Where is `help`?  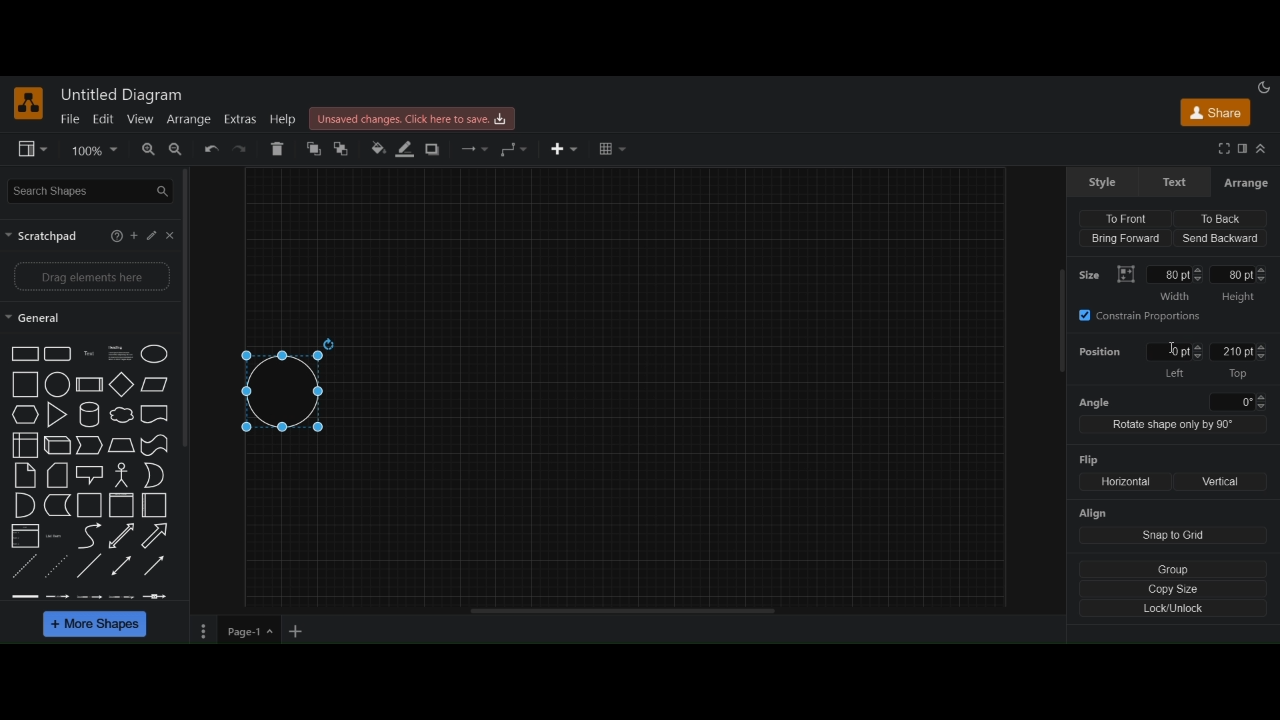
help is located at coordinates (154, 235).